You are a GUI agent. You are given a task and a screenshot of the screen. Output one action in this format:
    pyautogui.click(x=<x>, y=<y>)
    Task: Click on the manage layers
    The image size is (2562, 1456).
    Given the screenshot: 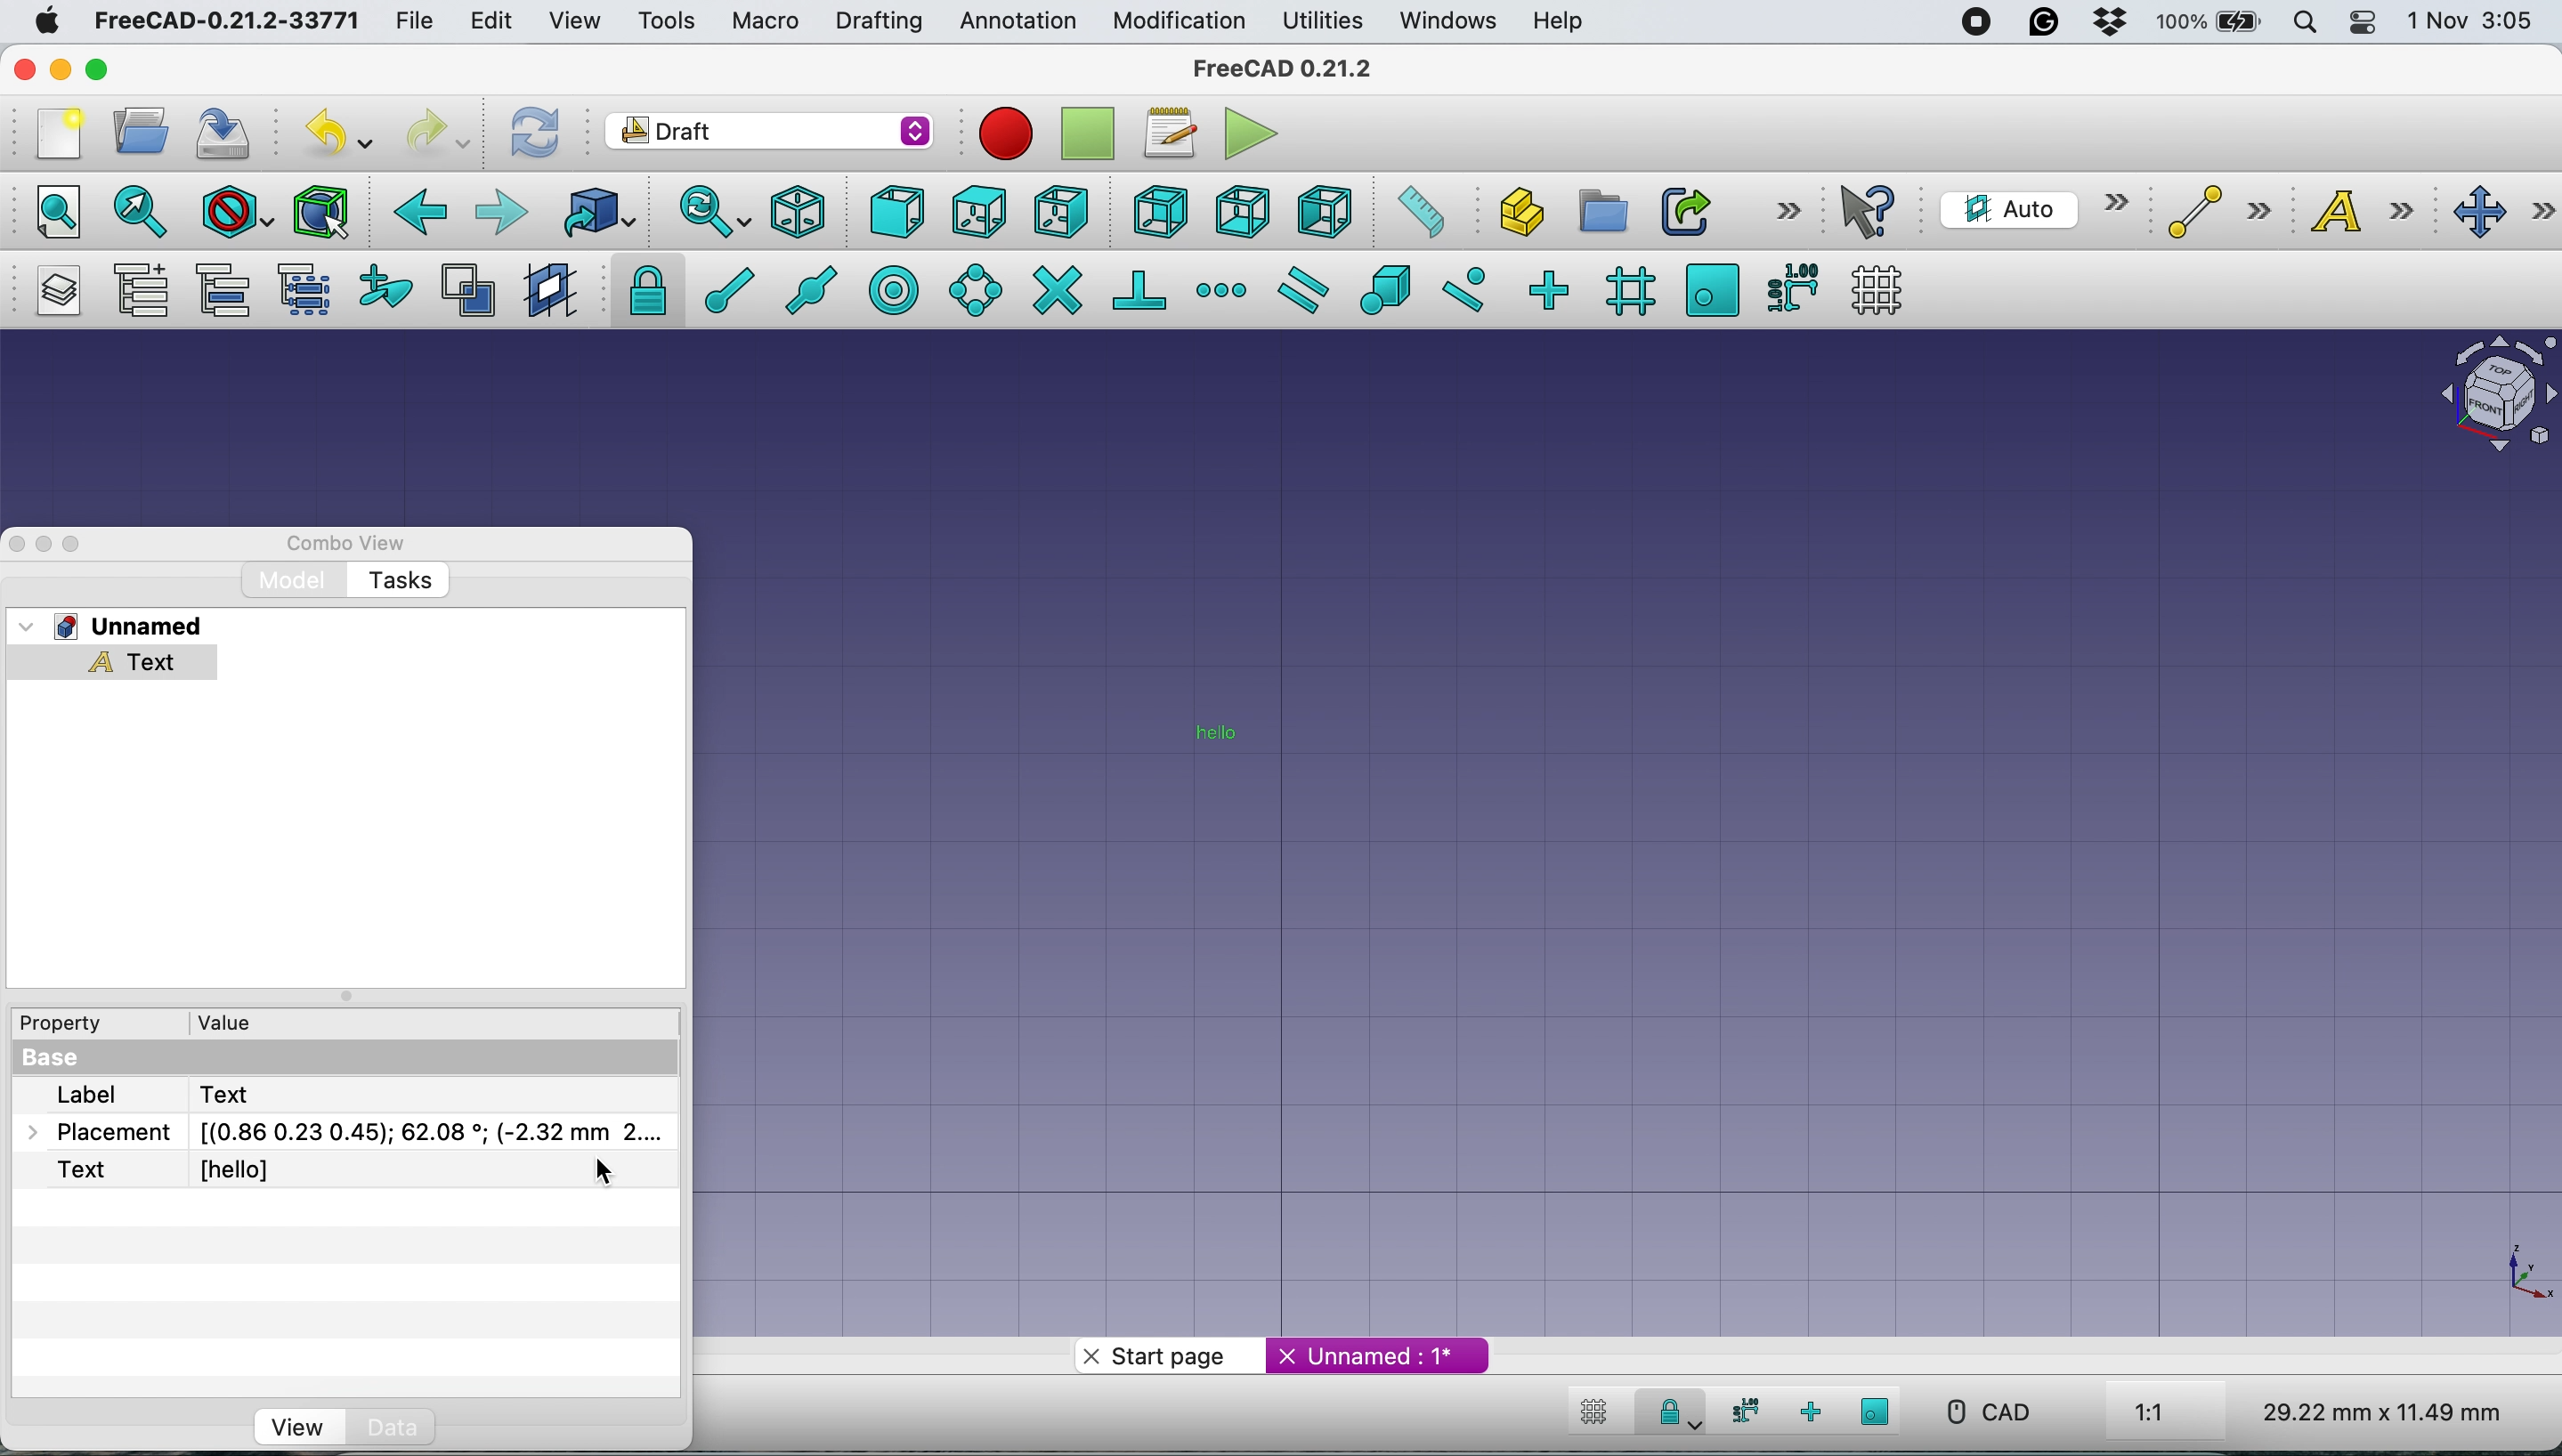 What is the action you would take?
    pyautogui.click(x=52, y=293)
    